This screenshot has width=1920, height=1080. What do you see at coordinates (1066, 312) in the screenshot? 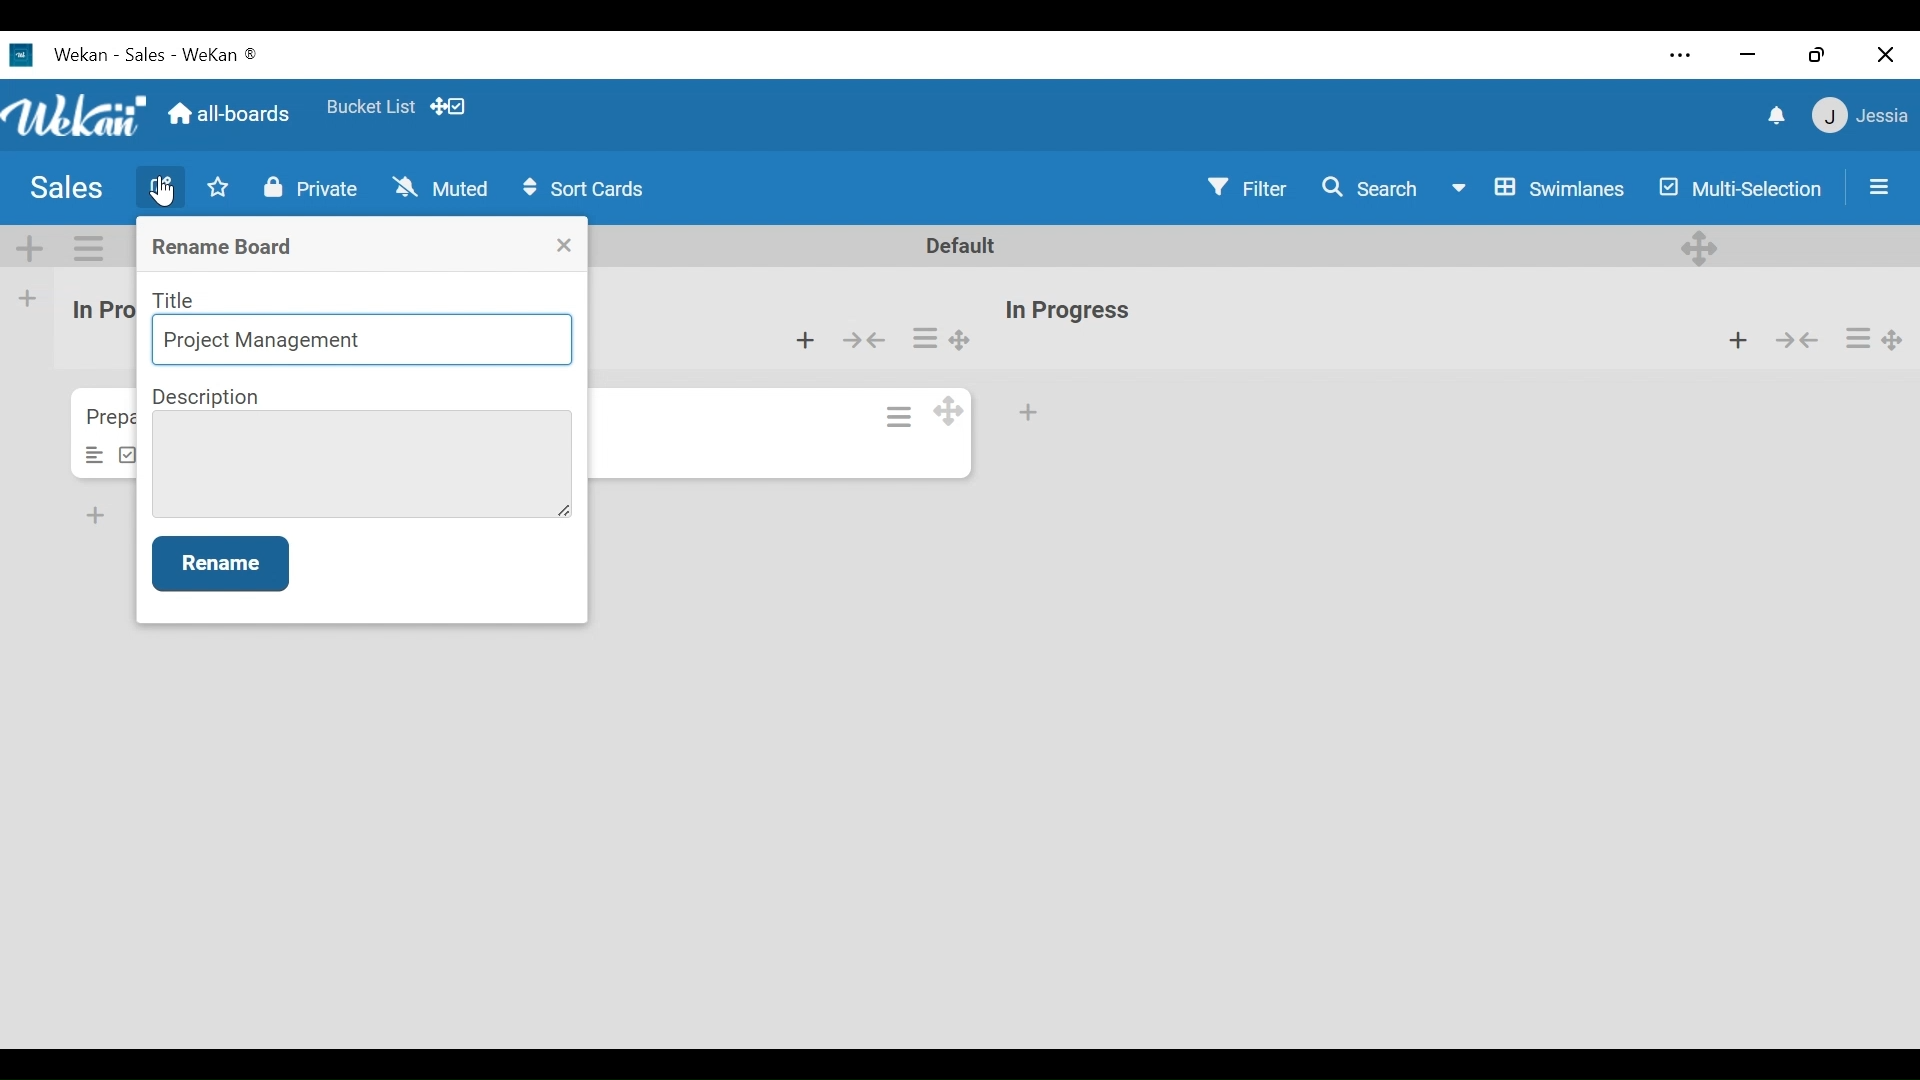
I see `List name` at bounding box center [1066, 312].